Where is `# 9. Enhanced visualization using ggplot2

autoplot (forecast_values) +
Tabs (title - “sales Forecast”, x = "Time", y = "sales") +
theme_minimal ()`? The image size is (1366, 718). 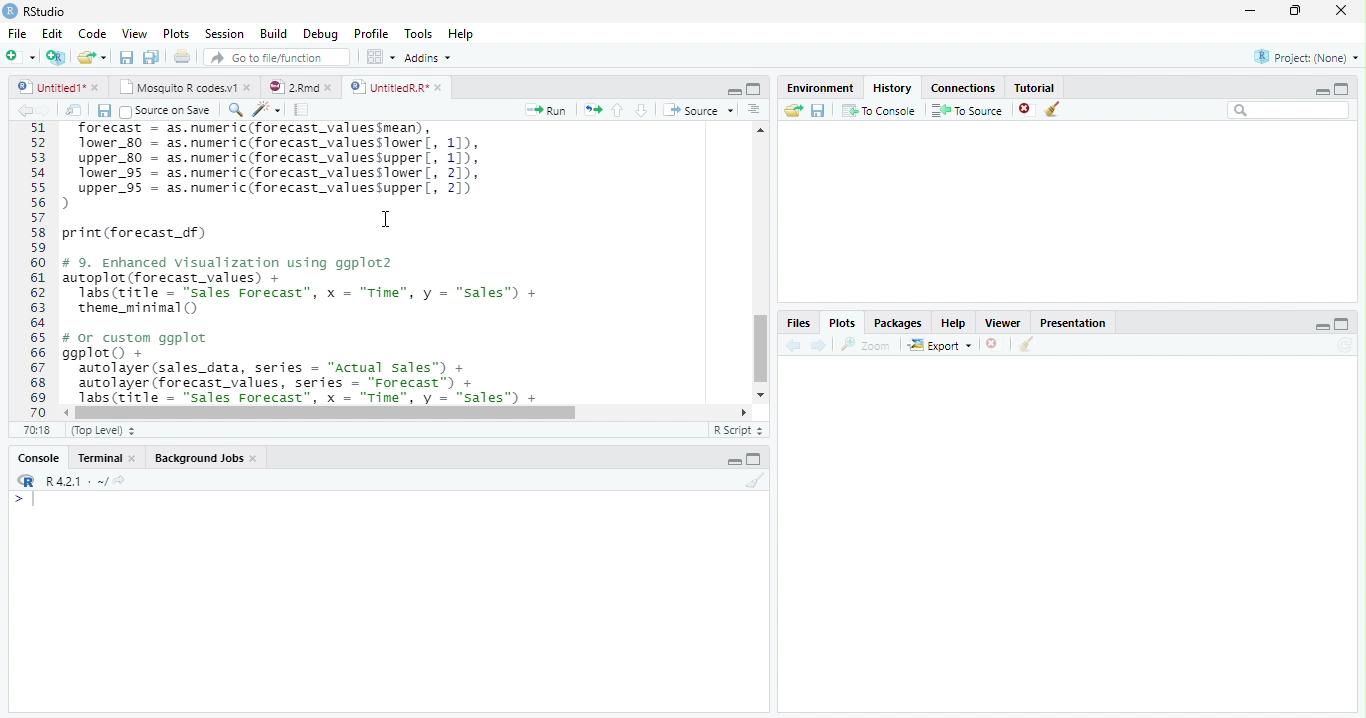
# 9. Enhanced visualization using ggplot2

autoplot (forecast_values) +
Tabs (title - “sales Forecast”, x = "Time", y = "sales") +
theme_minimal () is located at coordinates (308, 287).